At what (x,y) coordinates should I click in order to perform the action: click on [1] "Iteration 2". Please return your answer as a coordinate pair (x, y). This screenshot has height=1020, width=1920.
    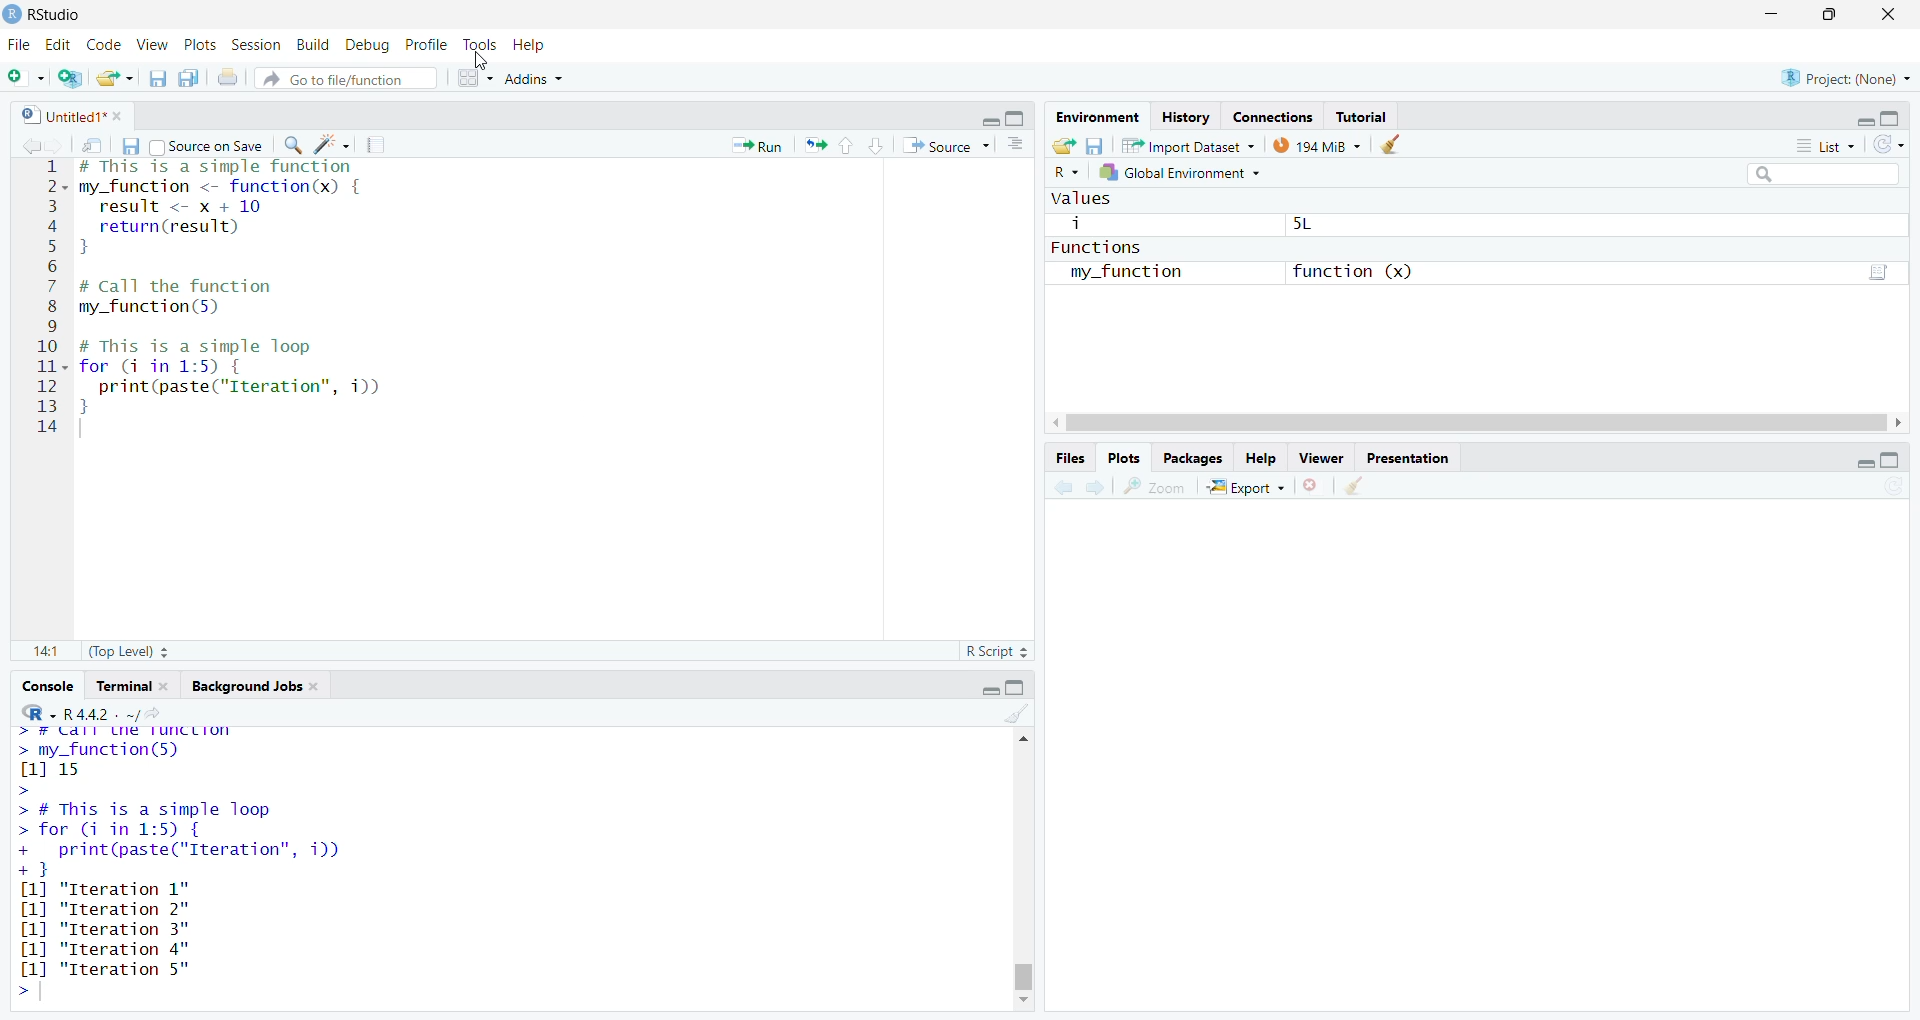
    Looking at the image, I should click on (109, 909).